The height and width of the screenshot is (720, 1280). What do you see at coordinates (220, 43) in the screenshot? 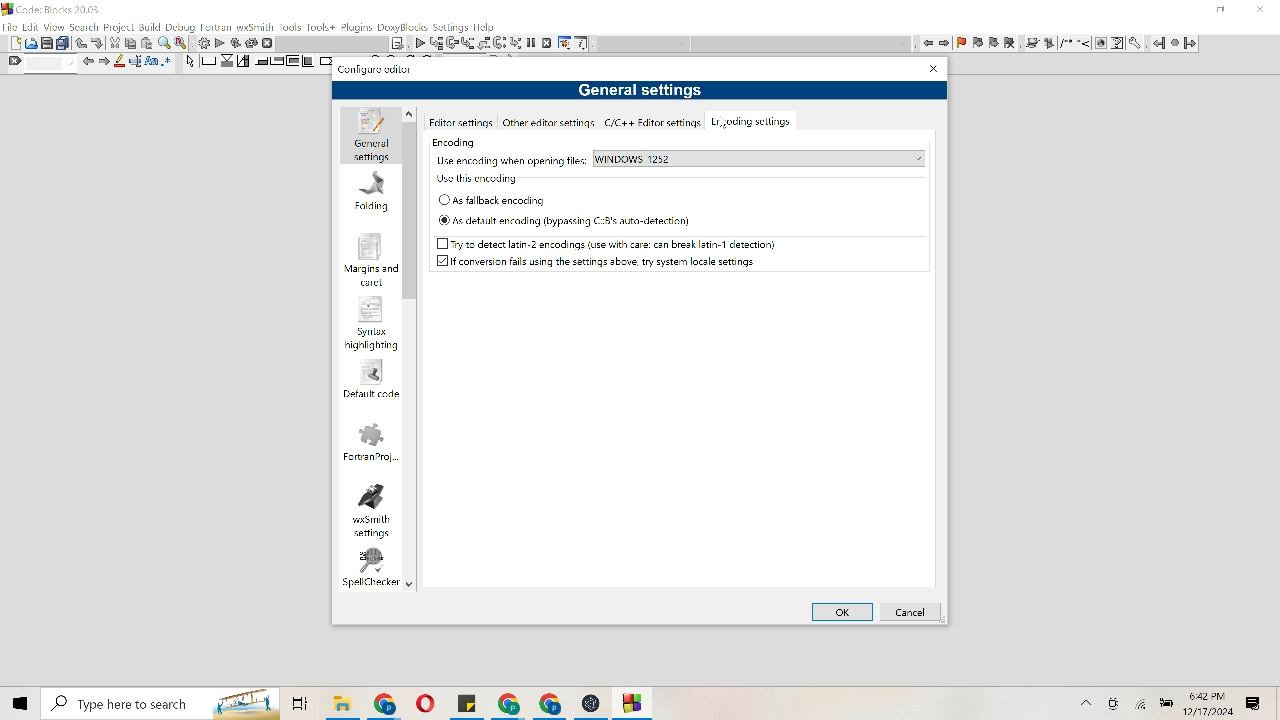
I see `Play` at bounding box center [220, 43].